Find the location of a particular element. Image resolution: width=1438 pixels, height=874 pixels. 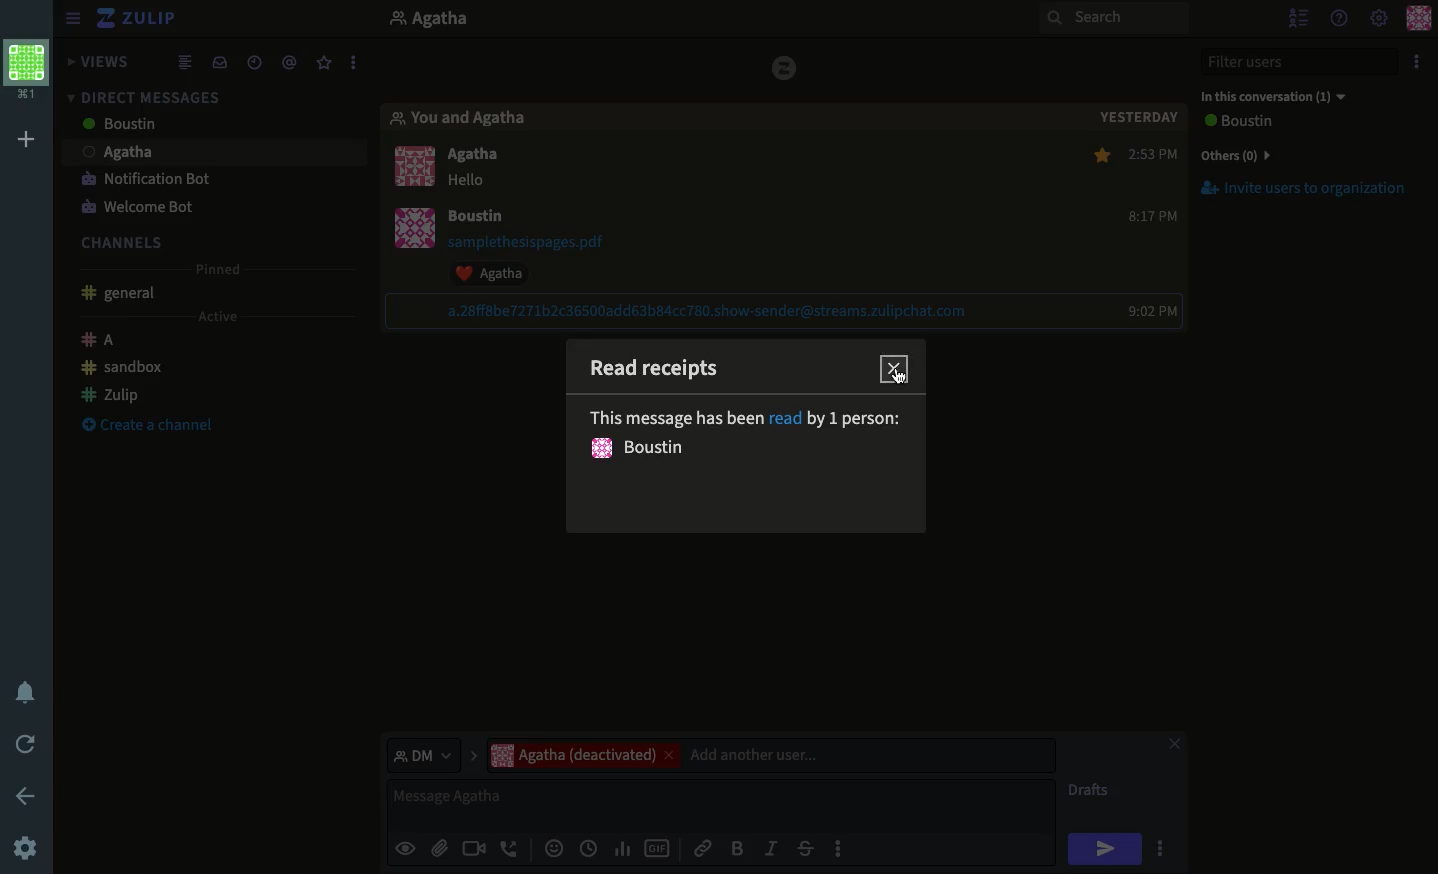

GIF is located at coordinates (657, 850).